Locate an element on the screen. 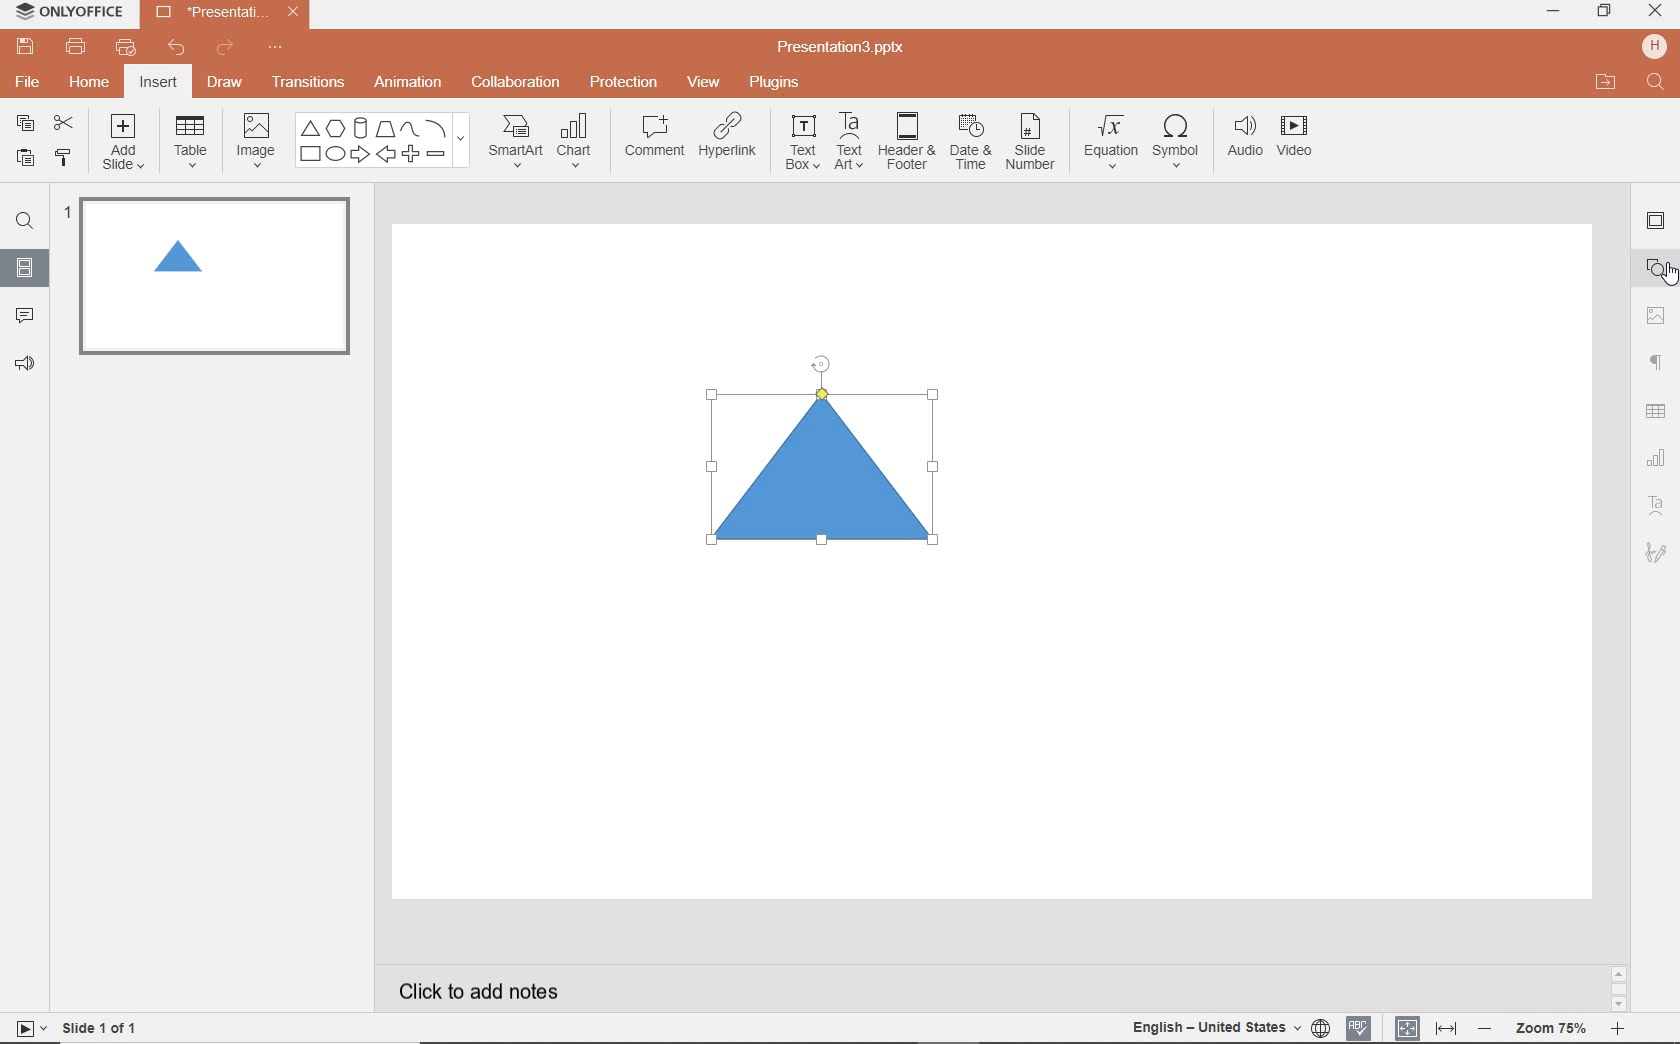  COMMENT is located at coordinates (653, 141).